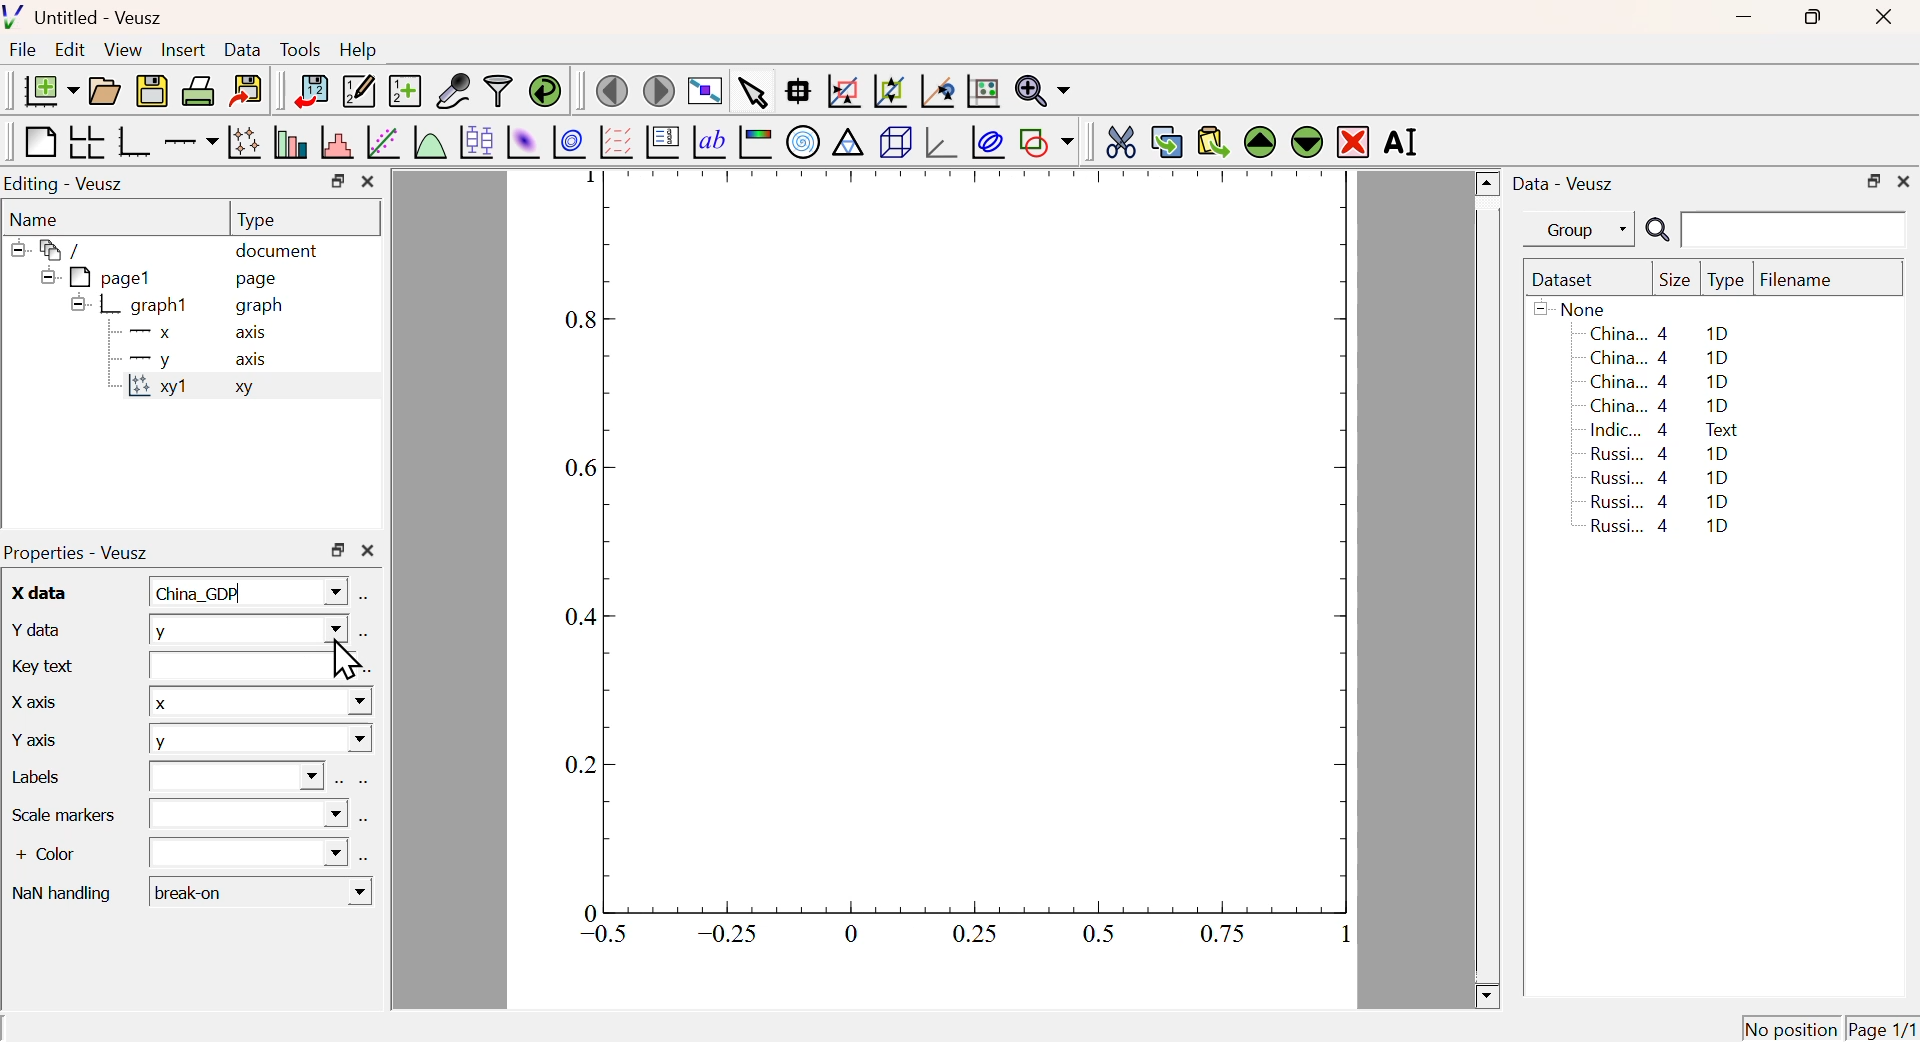 This screenshot has width=1920, height=1042. Describe the element at coordinates (366, 635) in the screenshot. I see `Select using dataset Browser` at that location.